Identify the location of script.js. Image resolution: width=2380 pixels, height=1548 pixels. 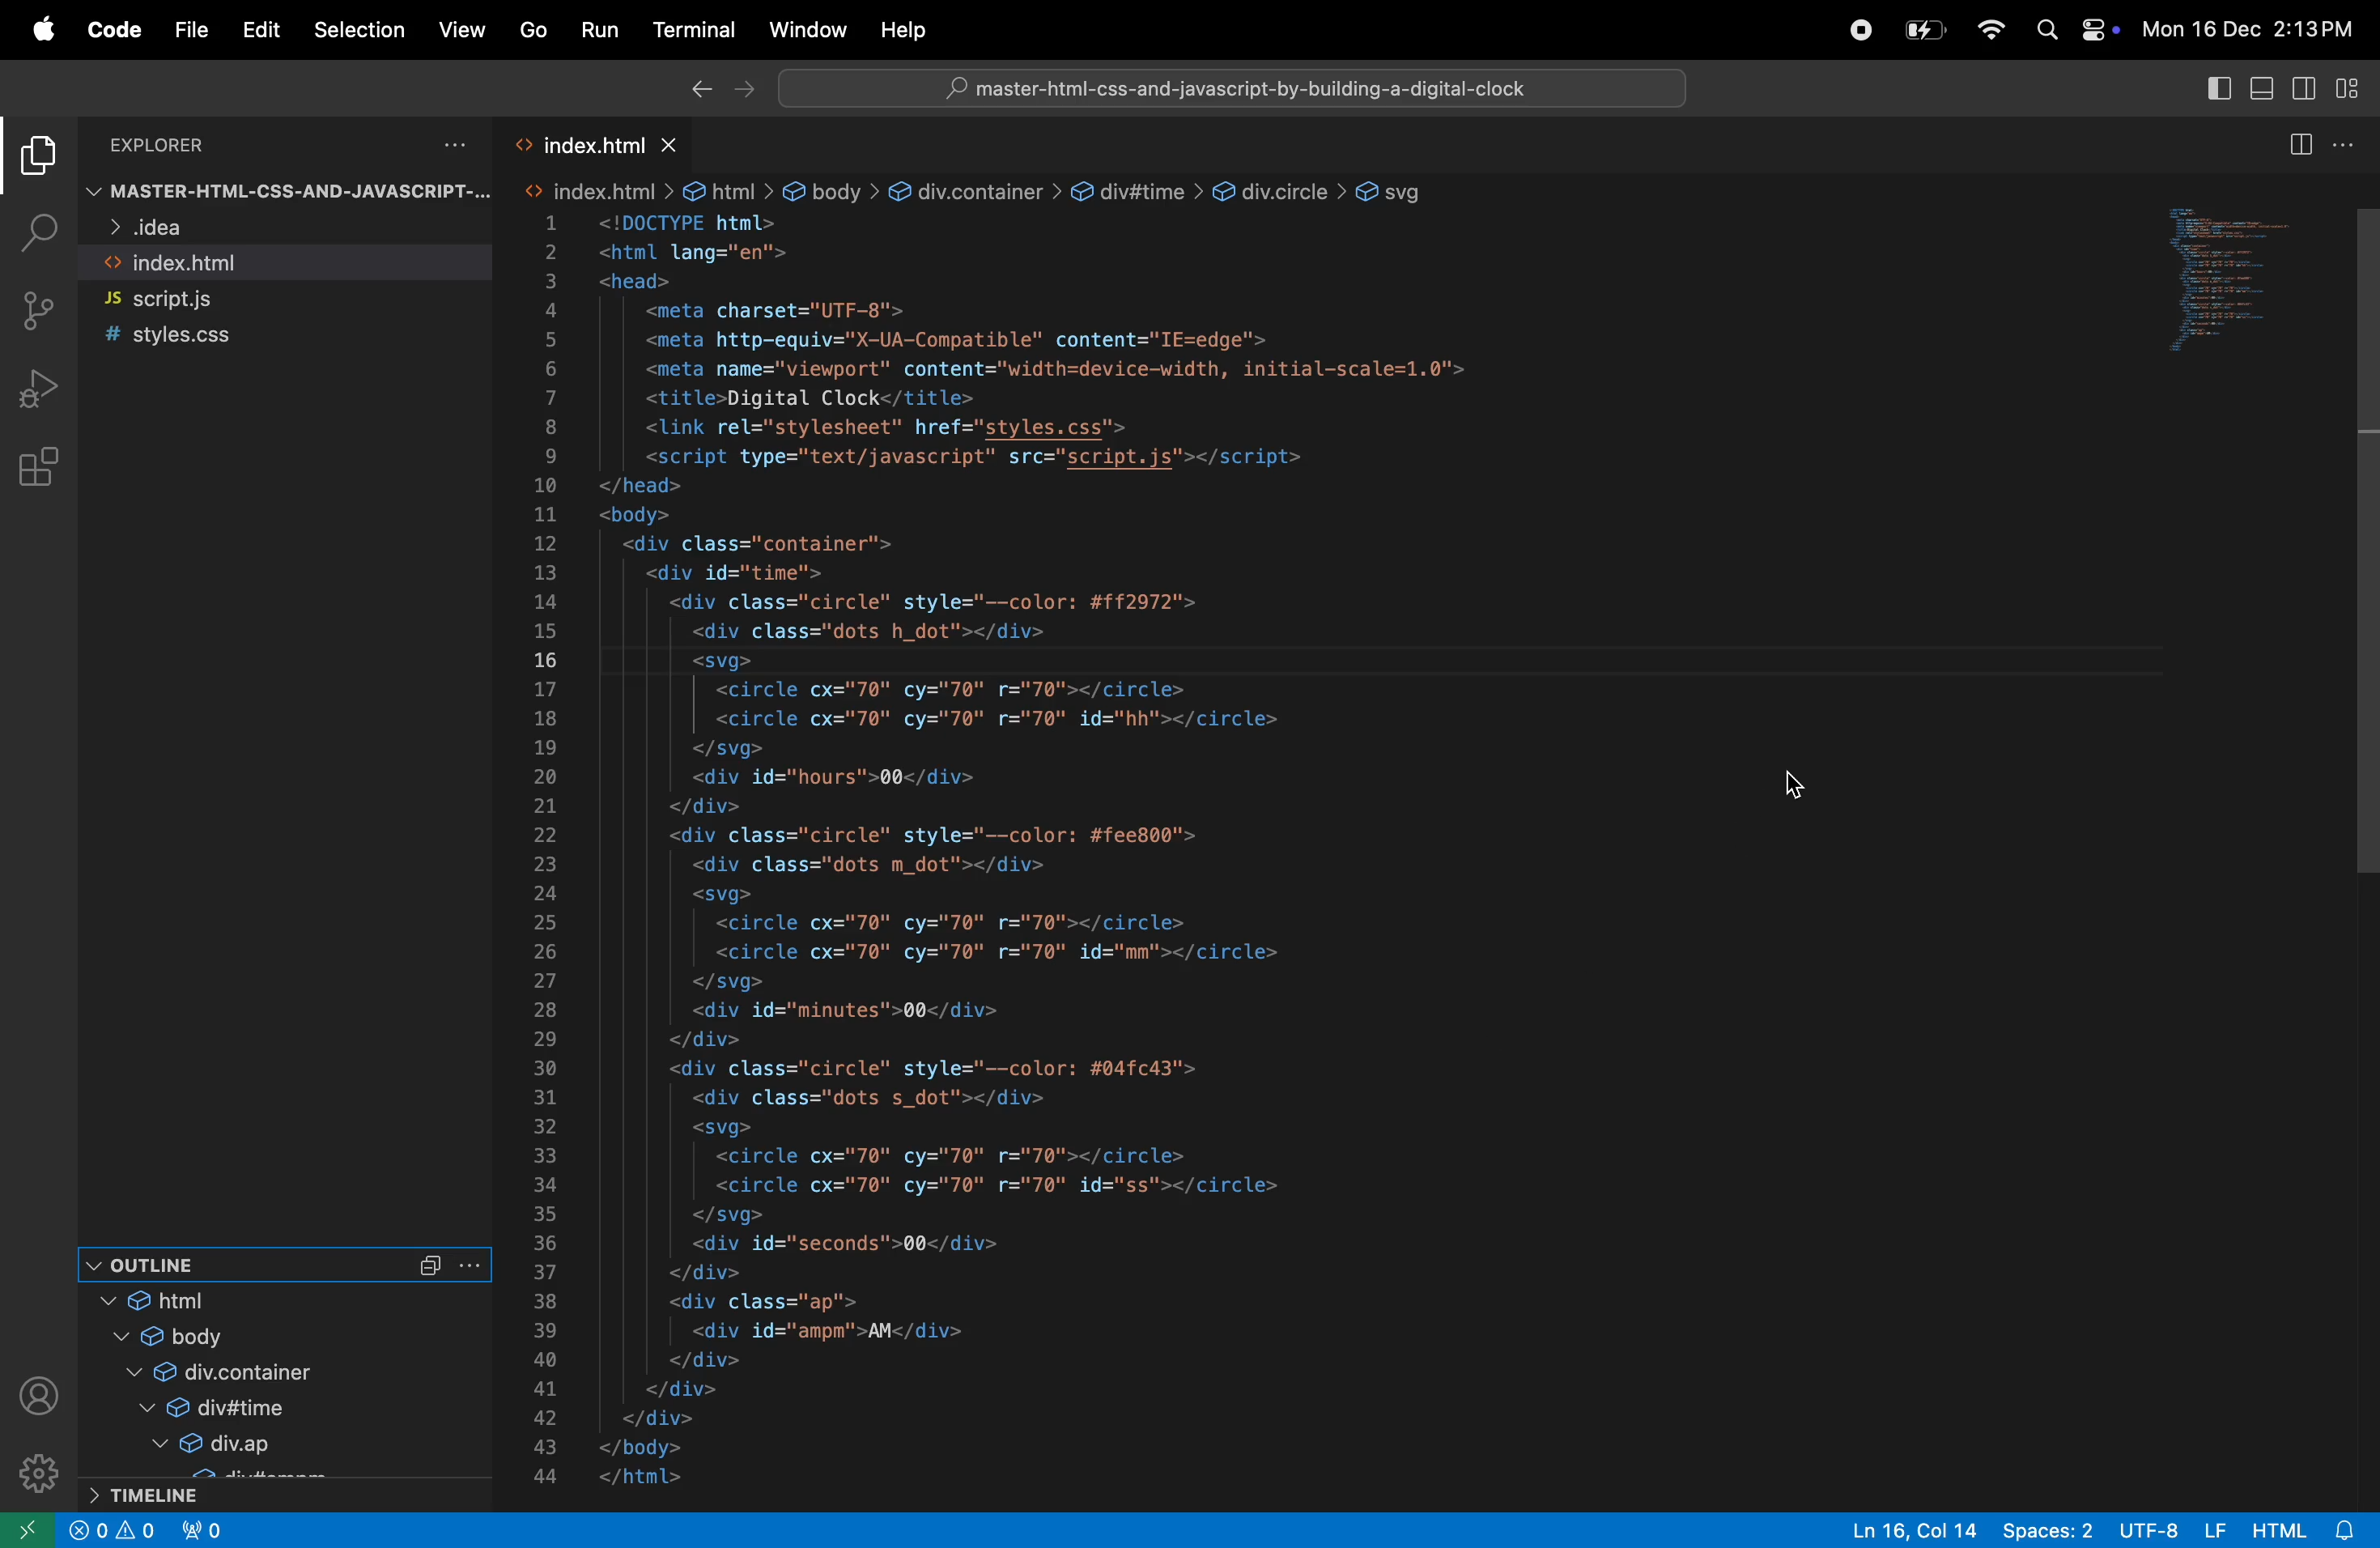
(279, 299).